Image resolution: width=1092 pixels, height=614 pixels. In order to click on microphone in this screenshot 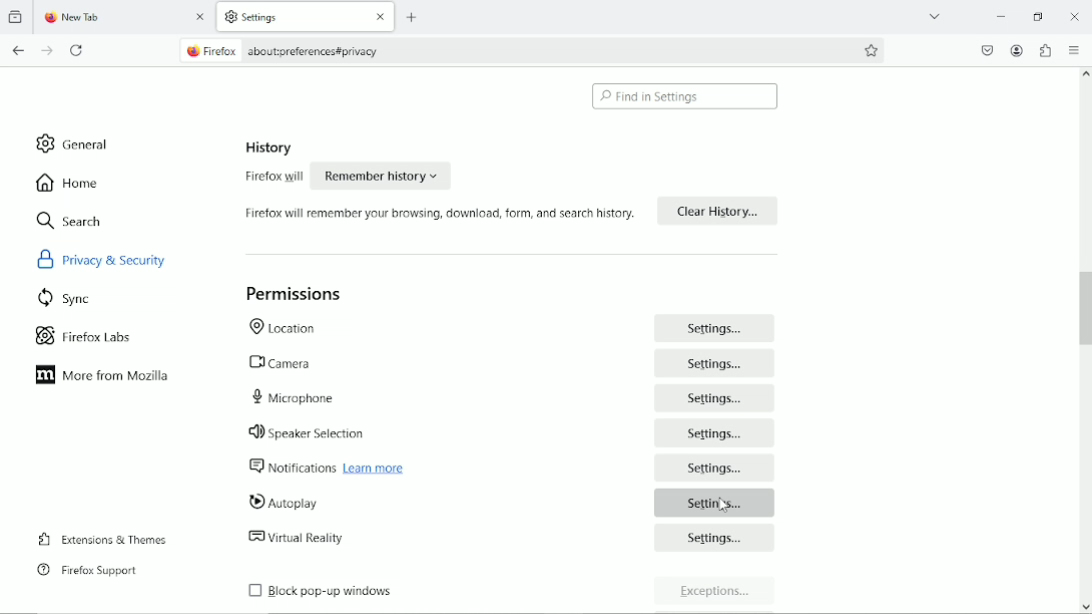, I will do `click(376, 396)`.